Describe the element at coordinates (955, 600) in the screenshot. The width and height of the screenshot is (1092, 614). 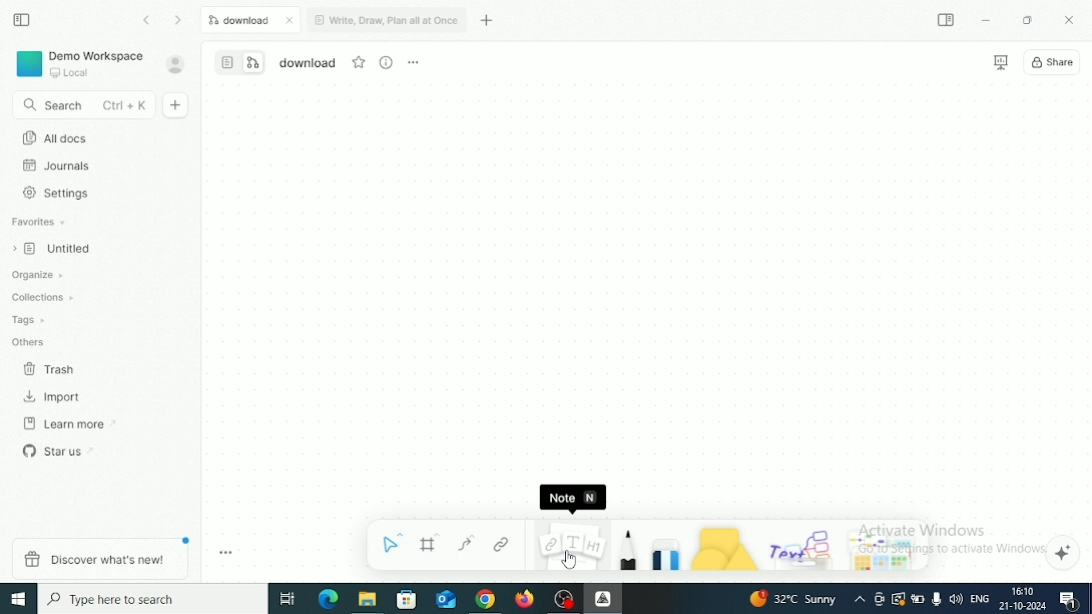
I see `Speakers` at that location.